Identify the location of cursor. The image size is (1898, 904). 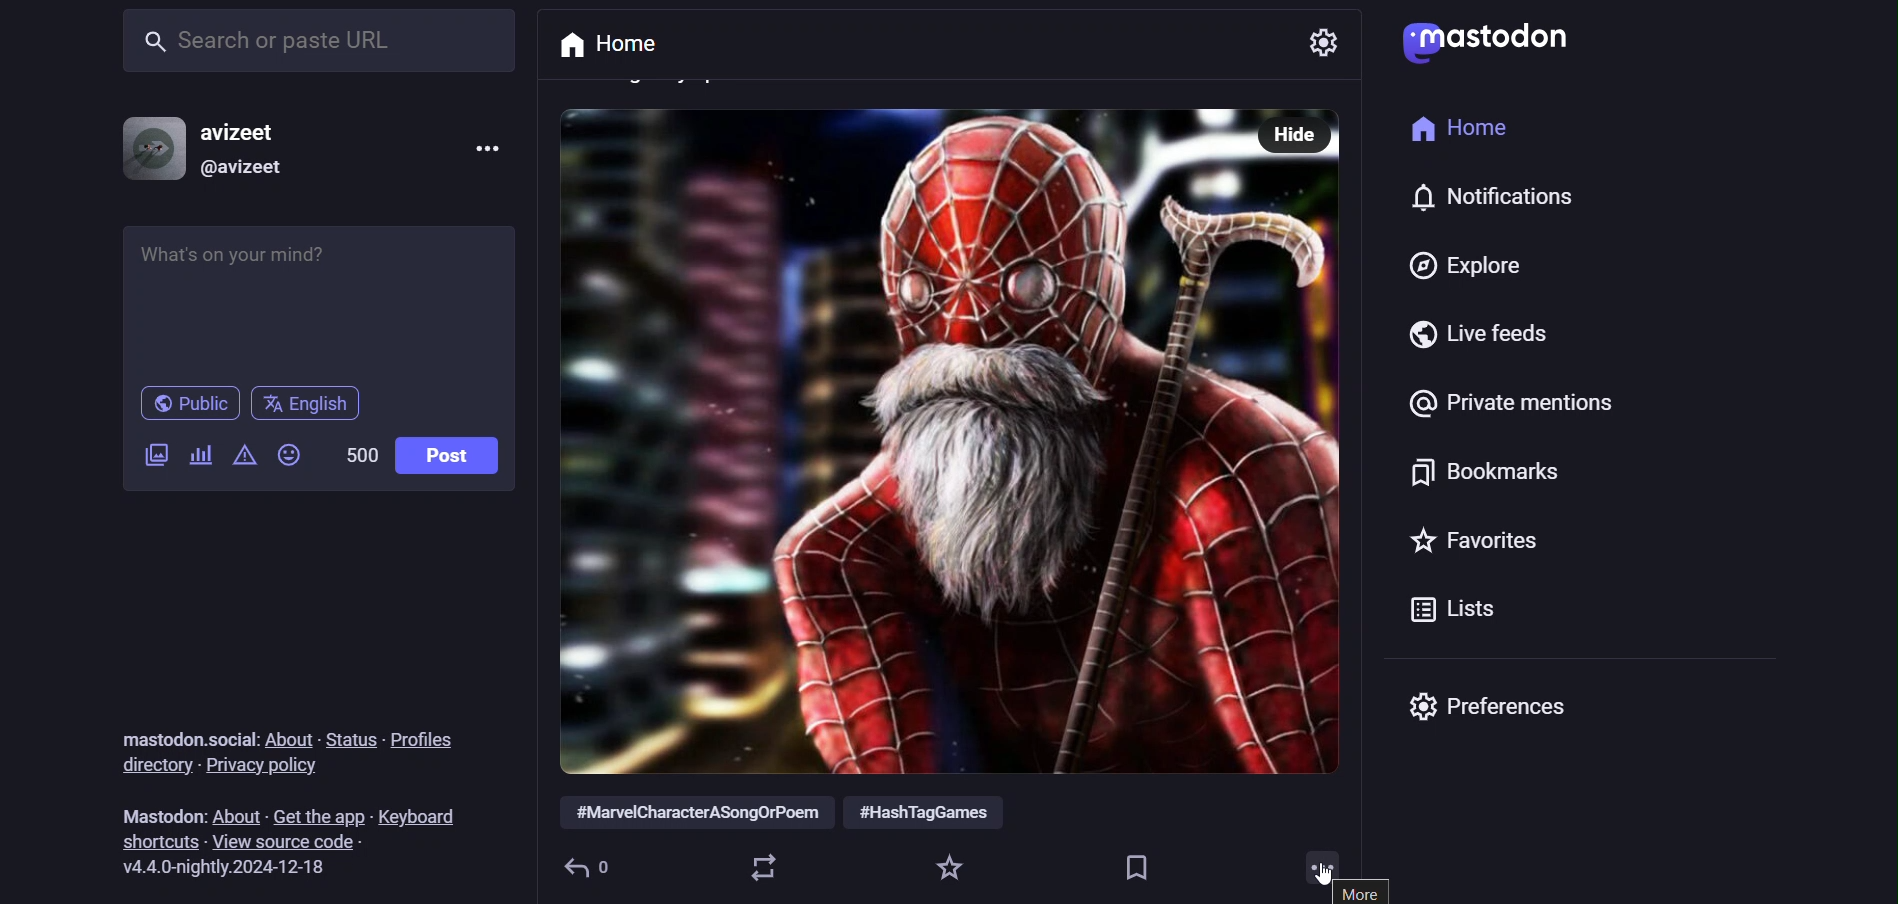
(1325, 879).